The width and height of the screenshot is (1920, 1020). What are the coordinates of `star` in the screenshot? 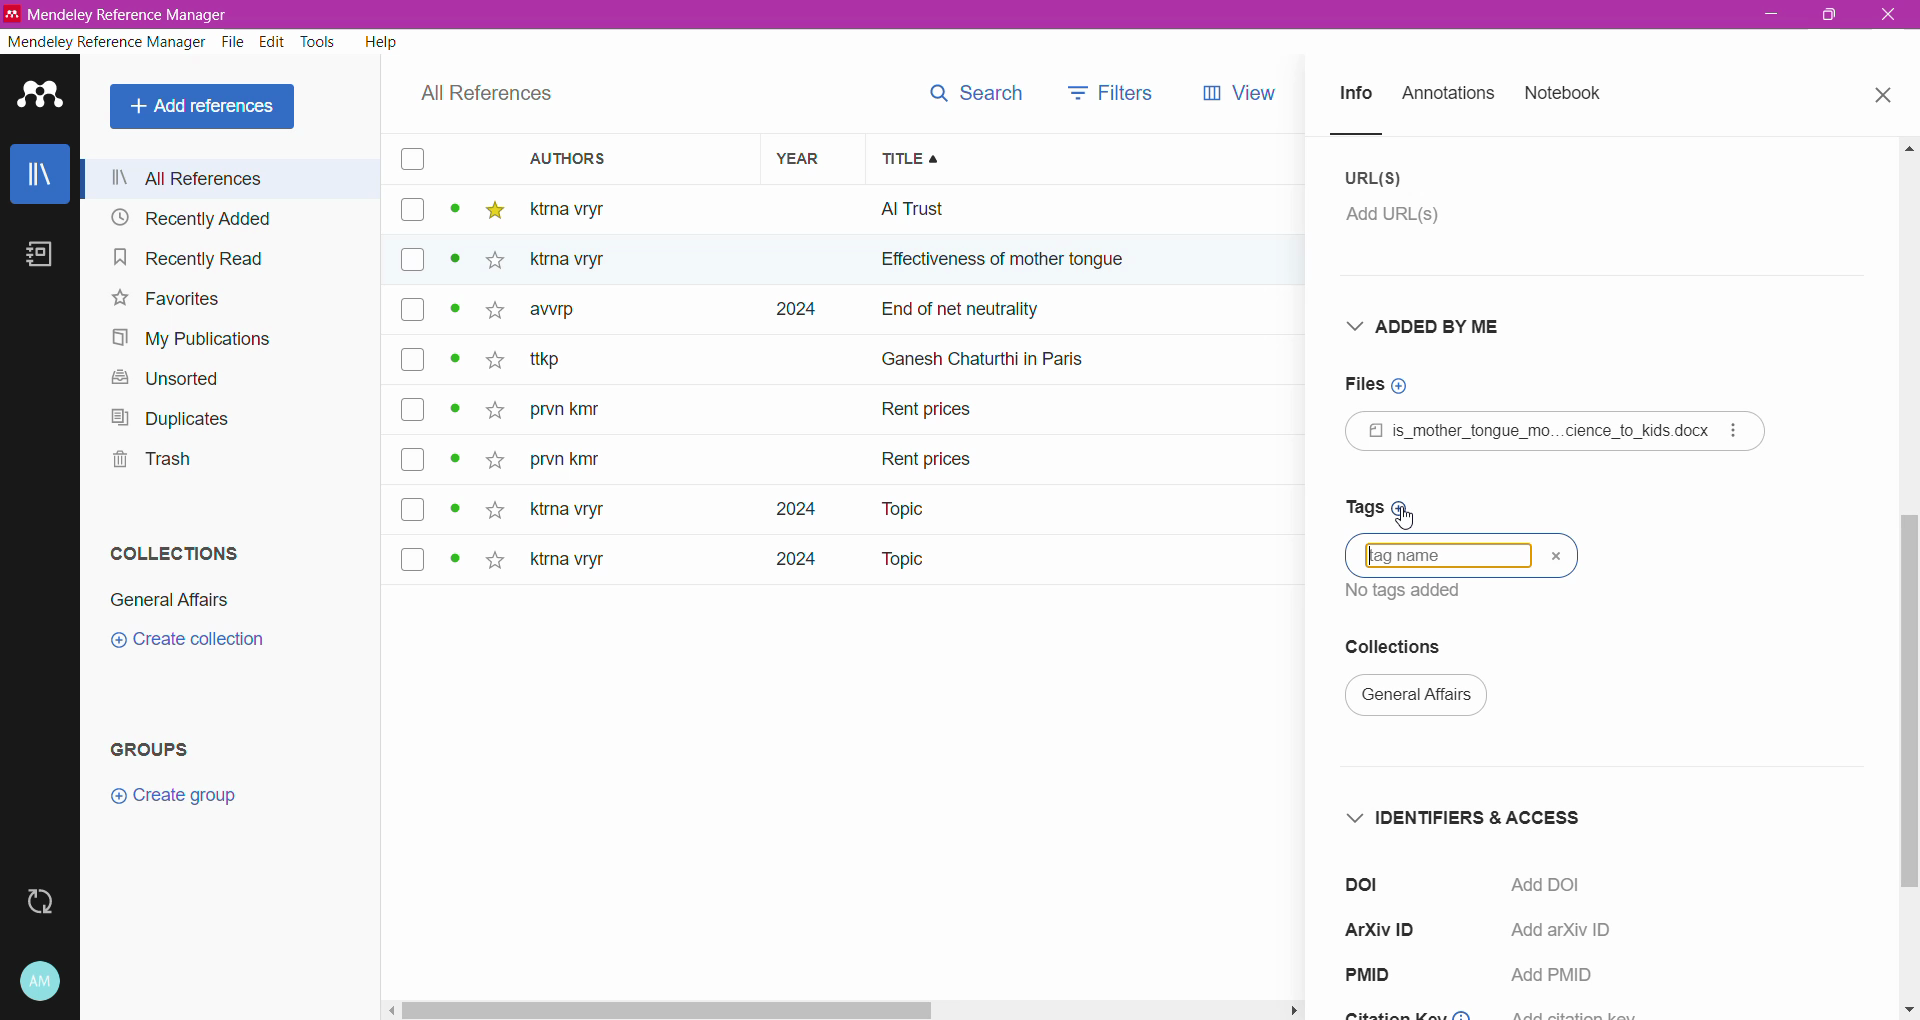 It's located at (493, 455).